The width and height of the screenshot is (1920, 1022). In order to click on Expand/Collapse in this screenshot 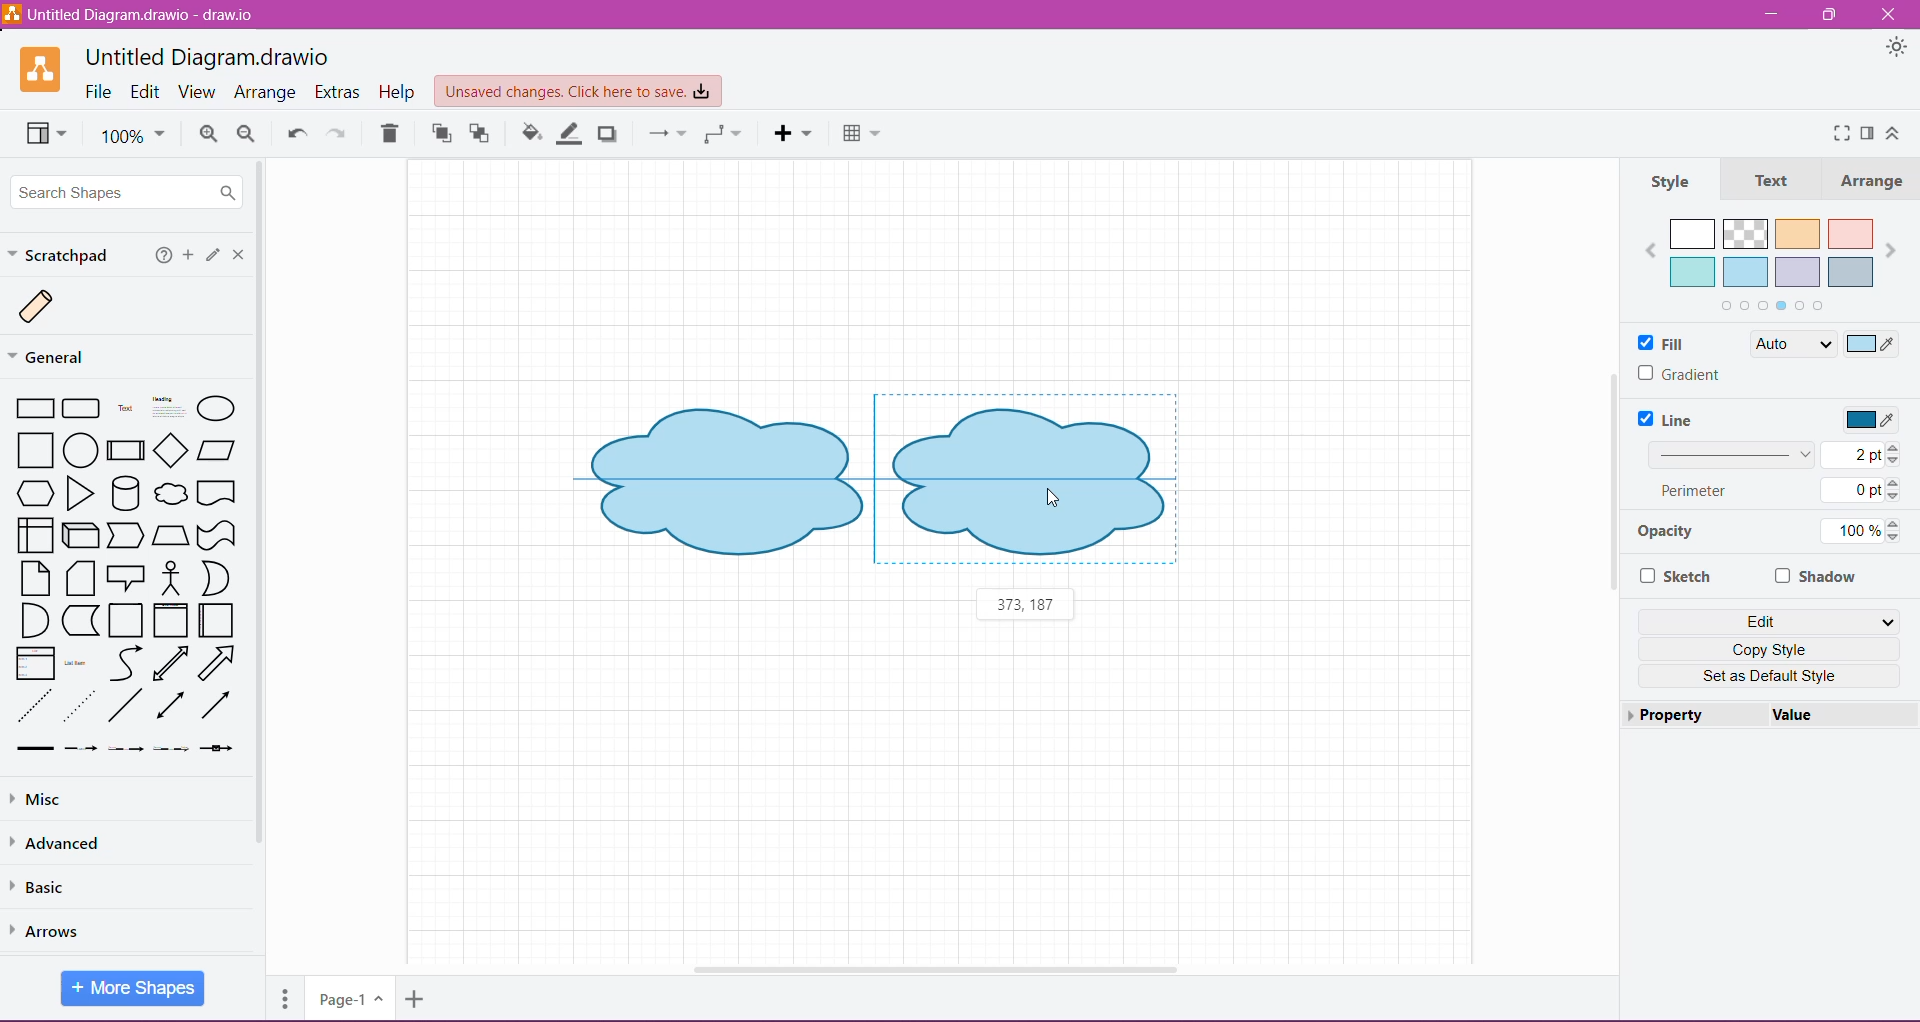, I will do `click(1894, 136)`.